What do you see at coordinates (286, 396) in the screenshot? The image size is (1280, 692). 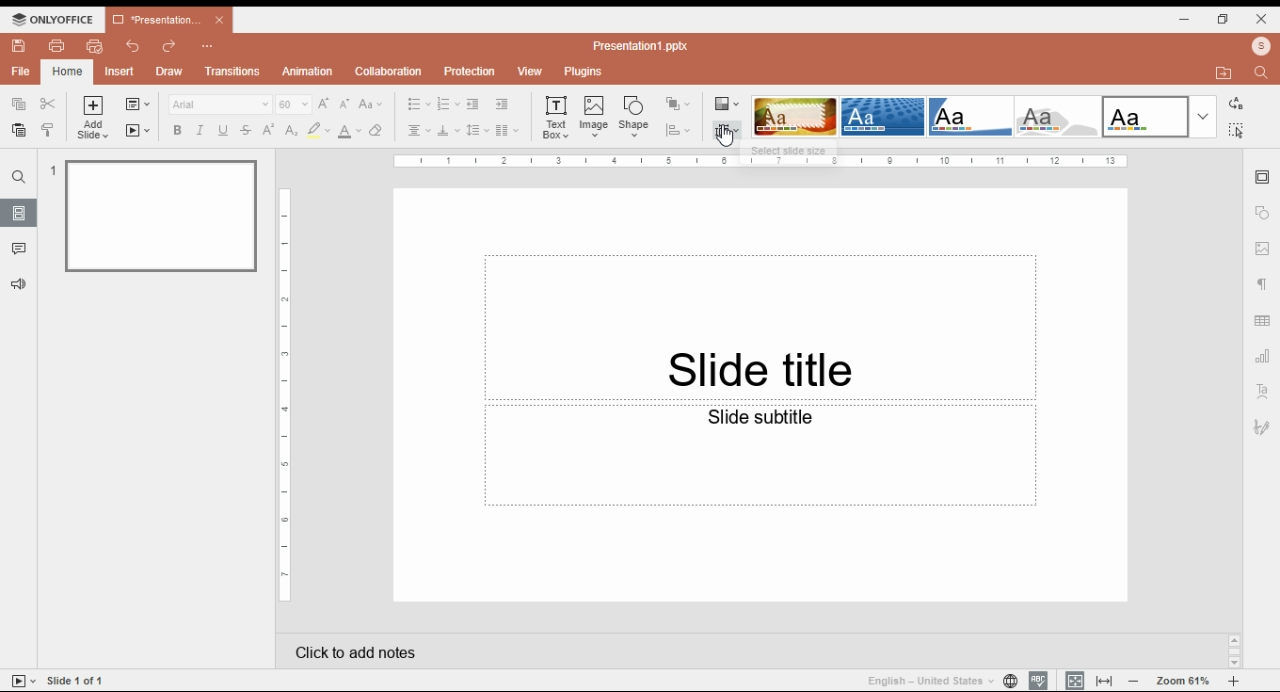 I see `Page Scale` at bounding box center [286, 396].